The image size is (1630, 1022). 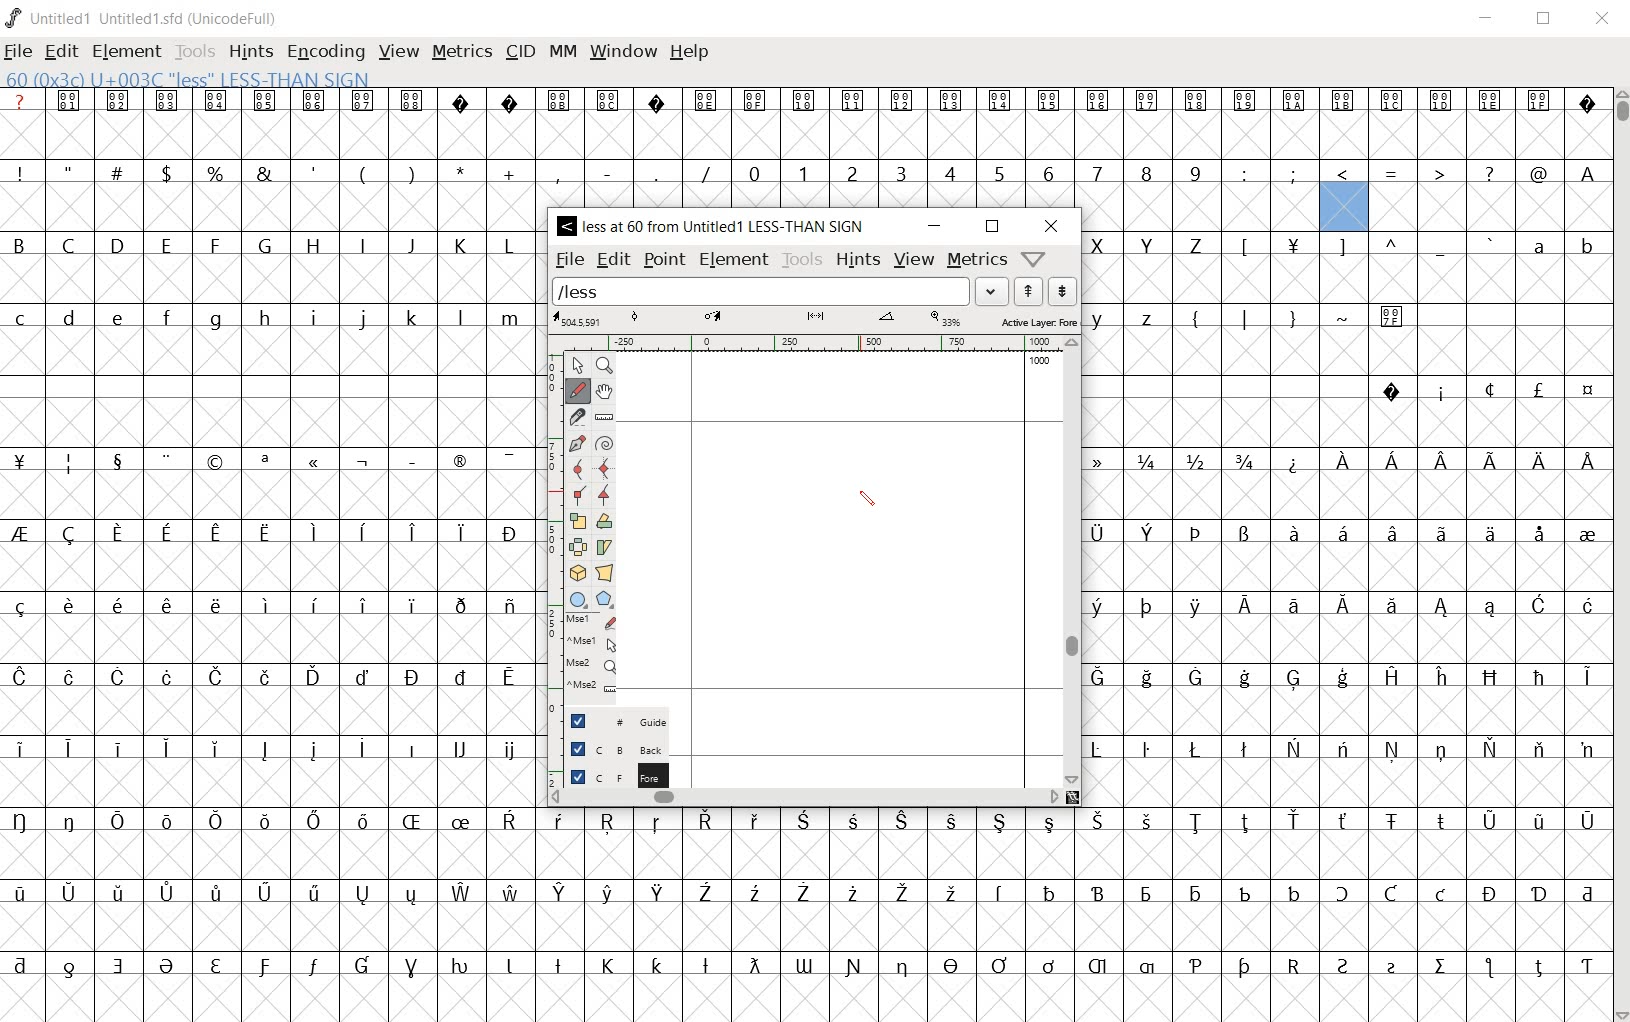 What do you see at coordinates (577, 467) in the screenshot?
I see `add a curve point` at bounding box center [577, 467].